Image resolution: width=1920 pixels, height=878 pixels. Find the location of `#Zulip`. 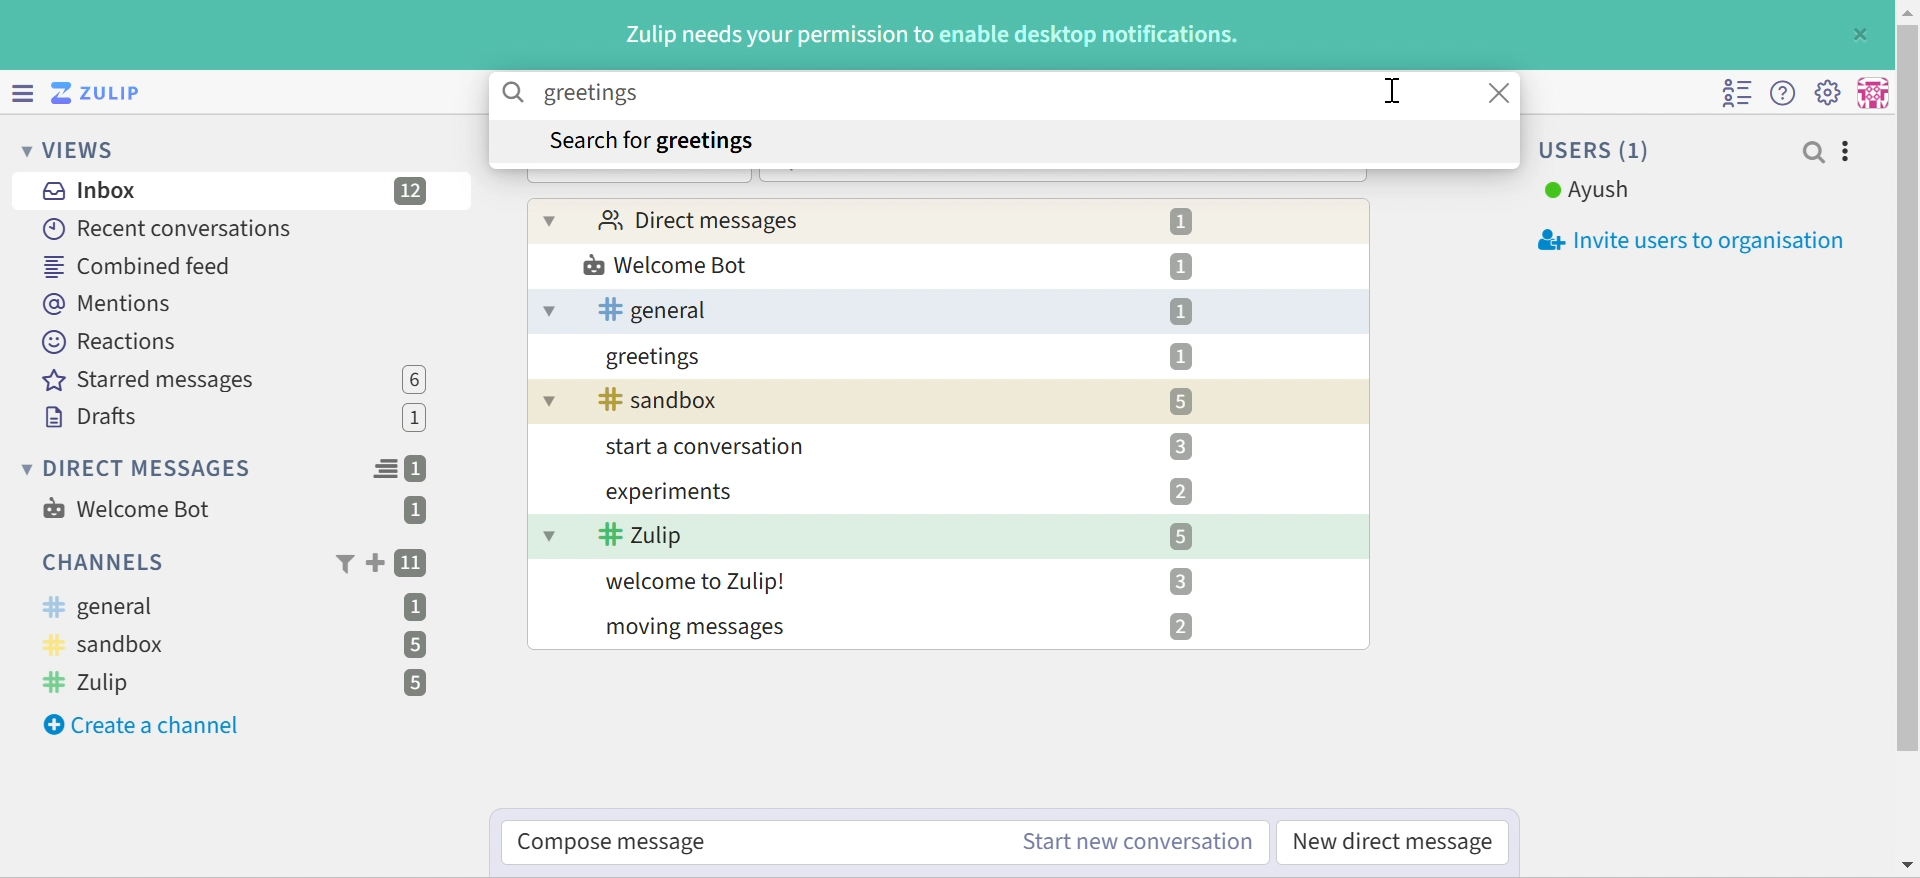

#Zulip is located at coordinates (641, 535).